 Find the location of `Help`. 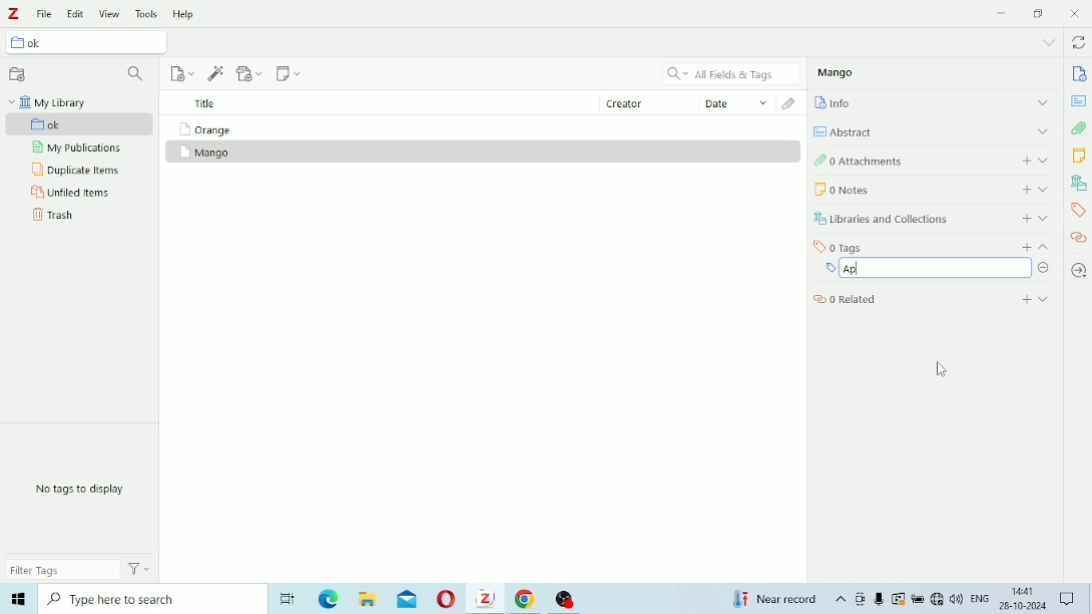

Help is located at coordinates (184, 14).